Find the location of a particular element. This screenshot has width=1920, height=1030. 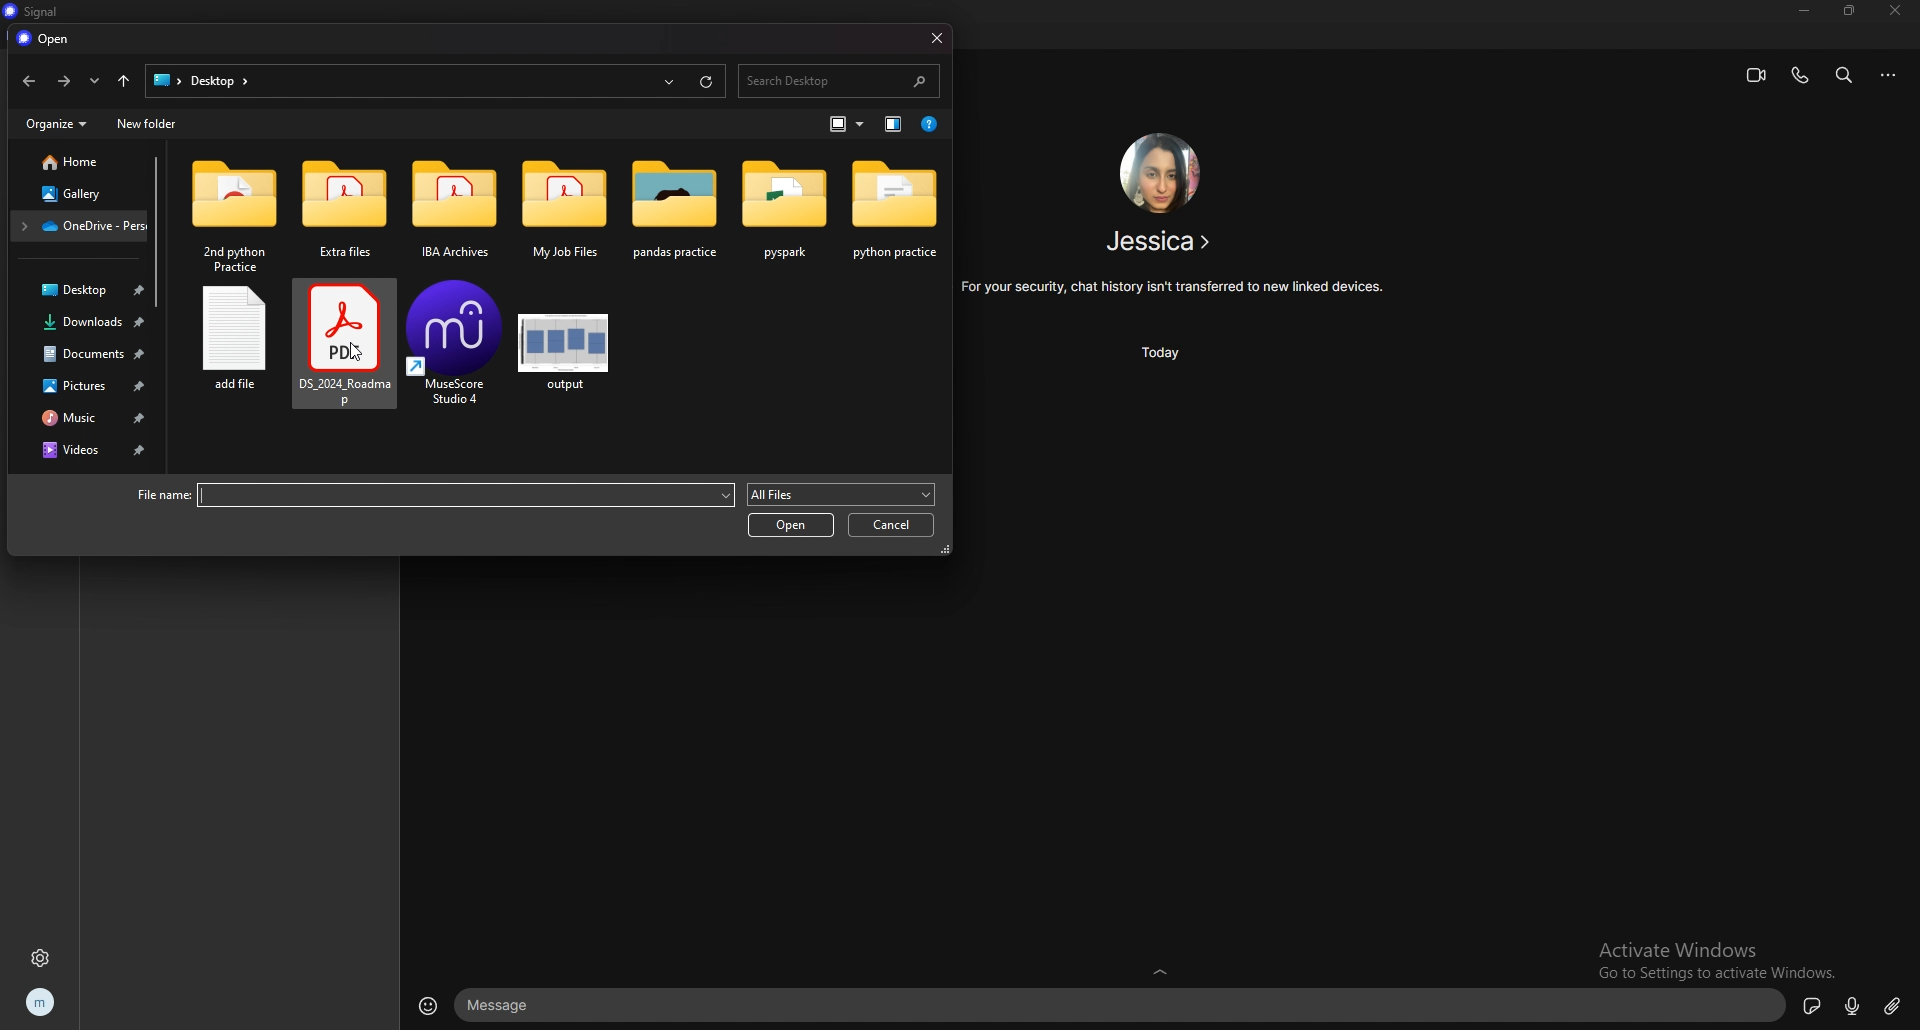

signal is located at coordinates (31, 12).